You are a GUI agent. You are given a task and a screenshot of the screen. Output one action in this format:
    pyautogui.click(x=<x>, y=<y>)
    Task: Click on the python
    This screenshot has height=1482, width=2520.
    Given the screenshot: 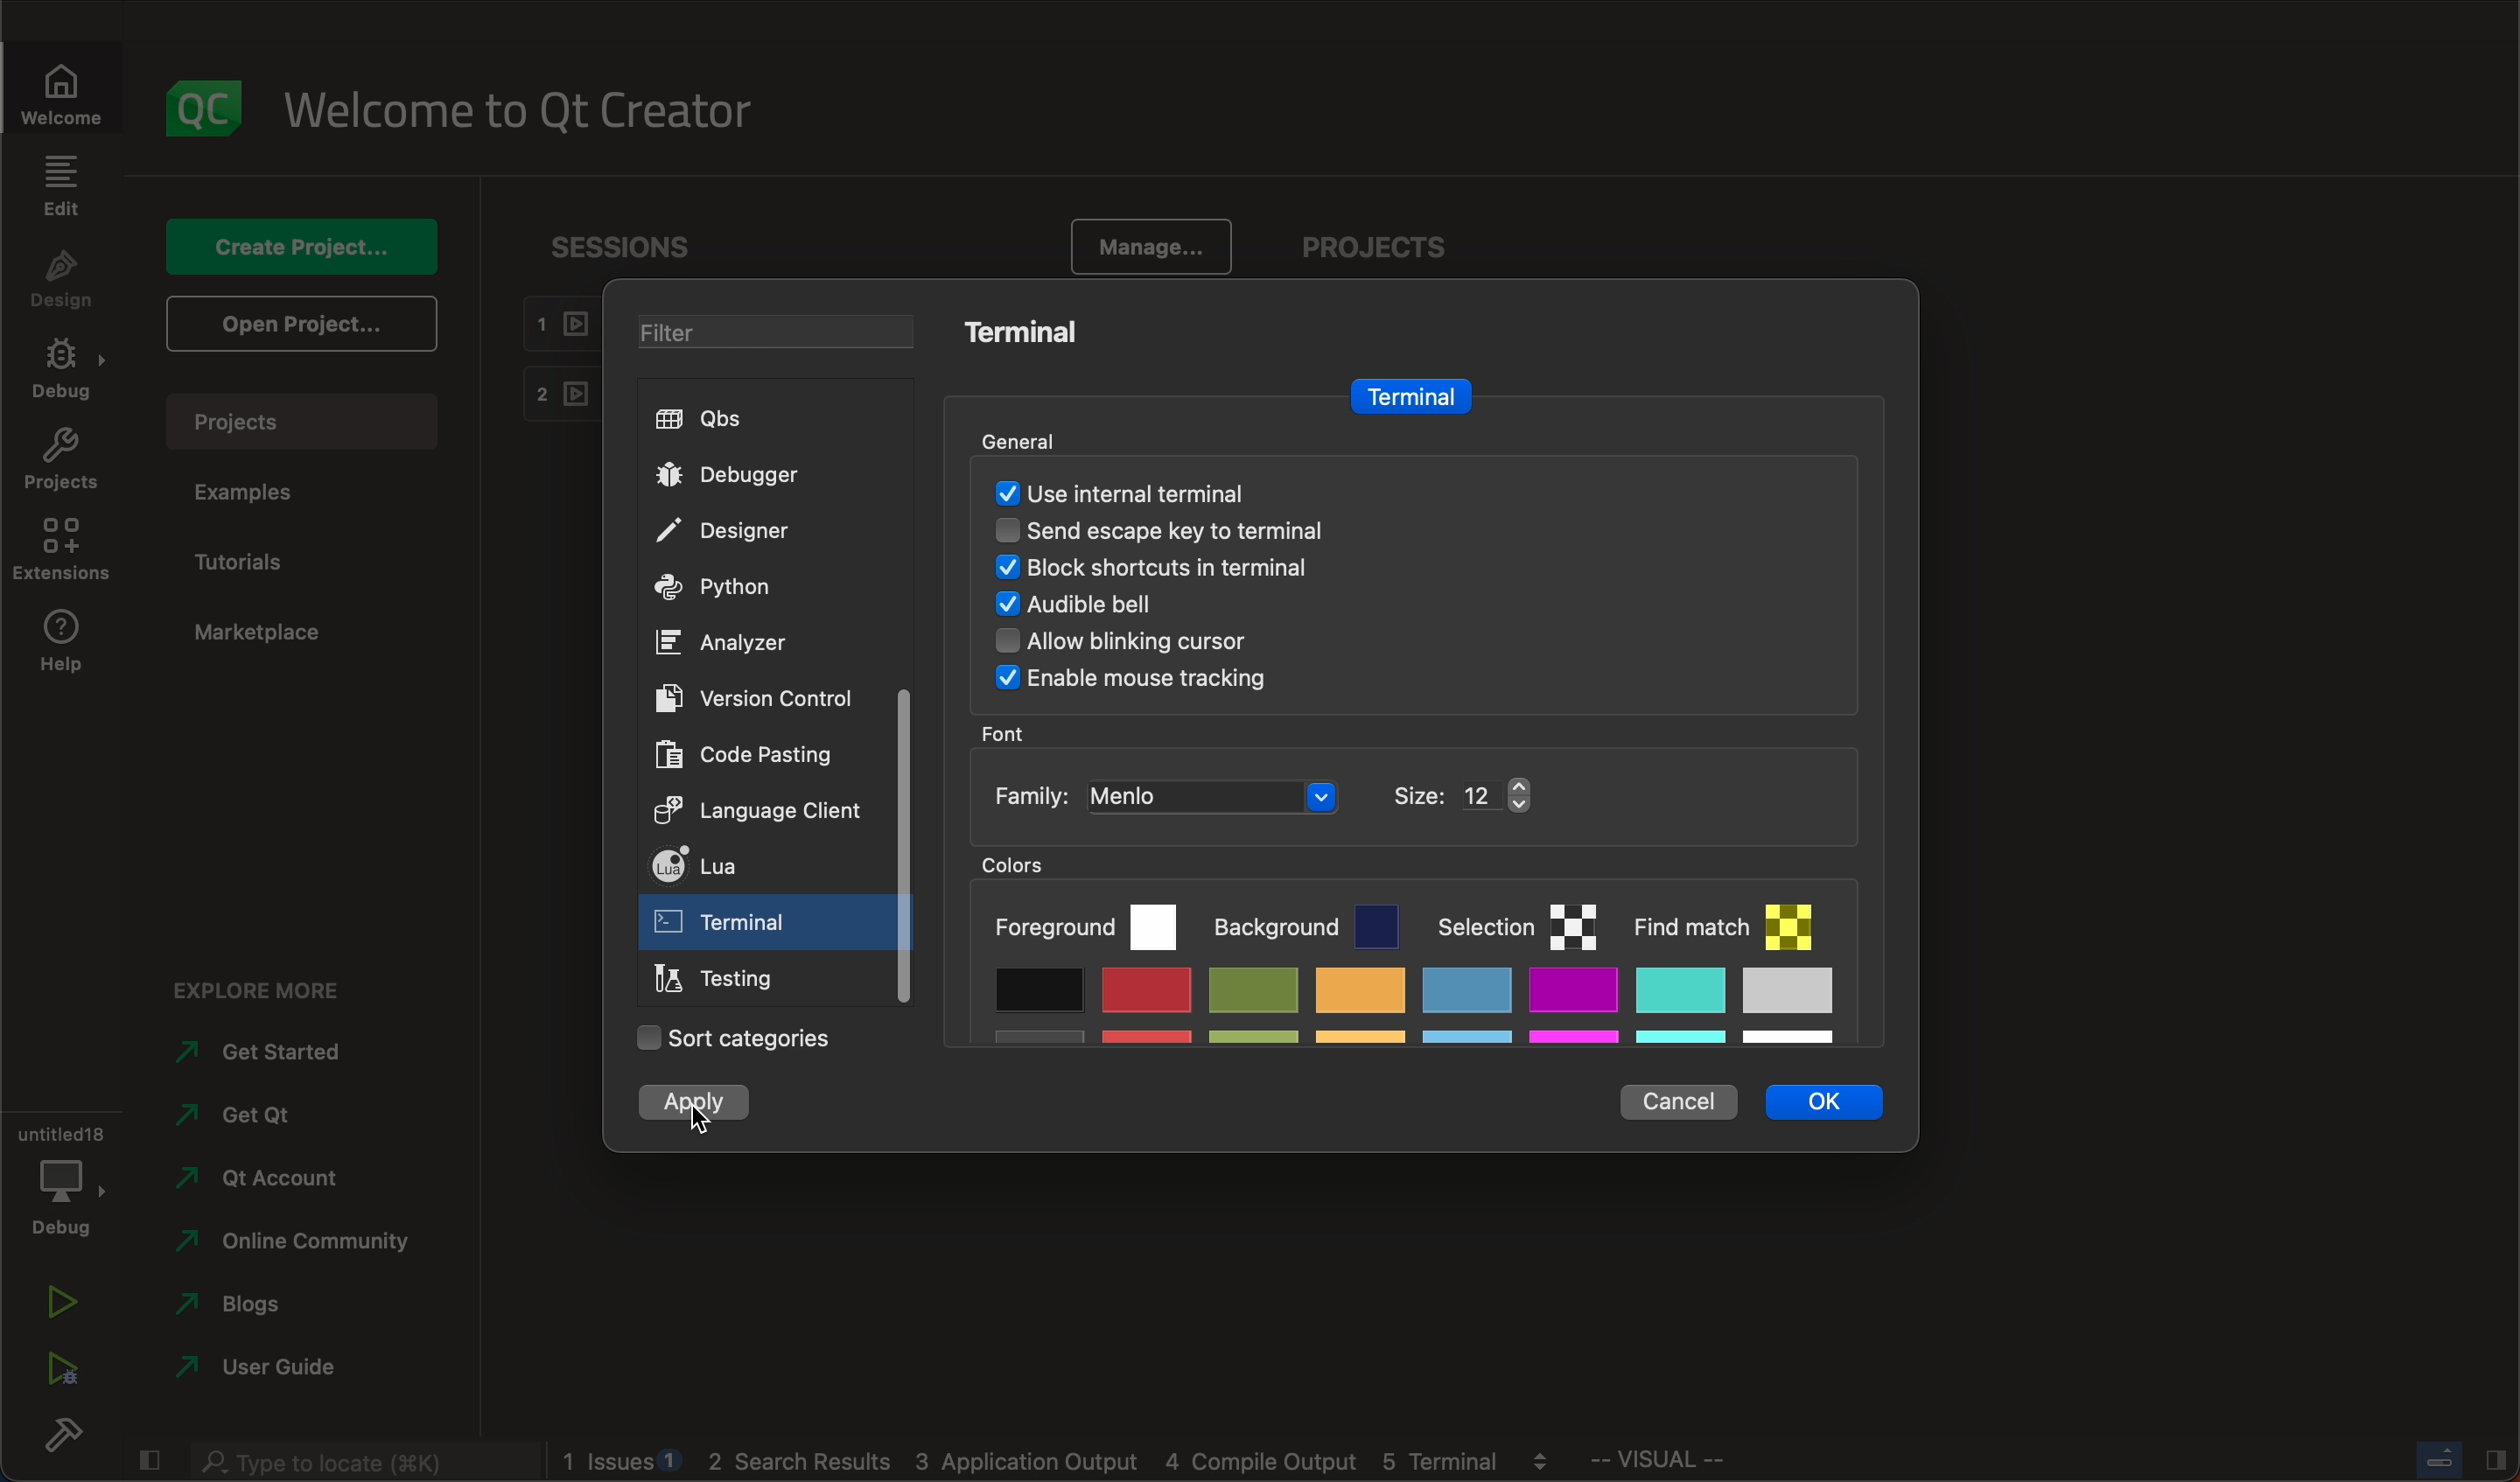 What is the action you would take?
    pyautogui.click(x=727, y=589)
    